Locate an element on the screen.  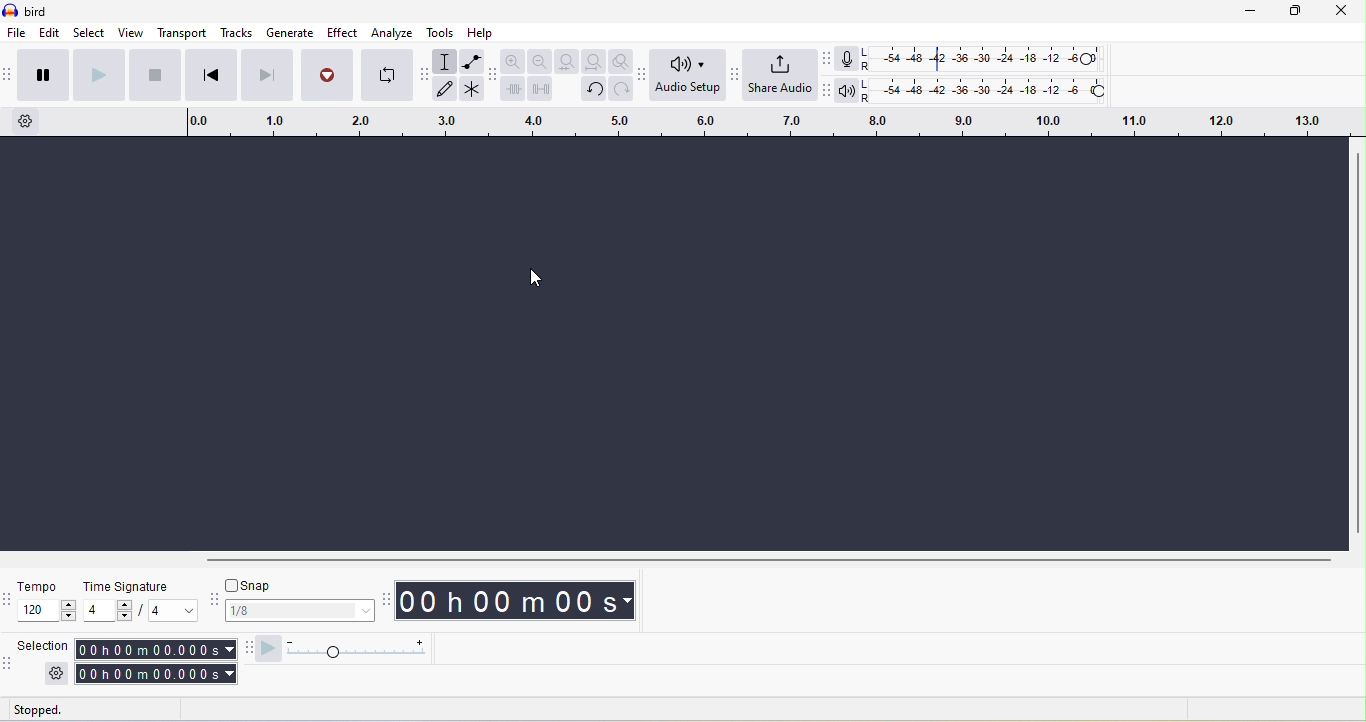
transport is located at coordinates (185, 35).